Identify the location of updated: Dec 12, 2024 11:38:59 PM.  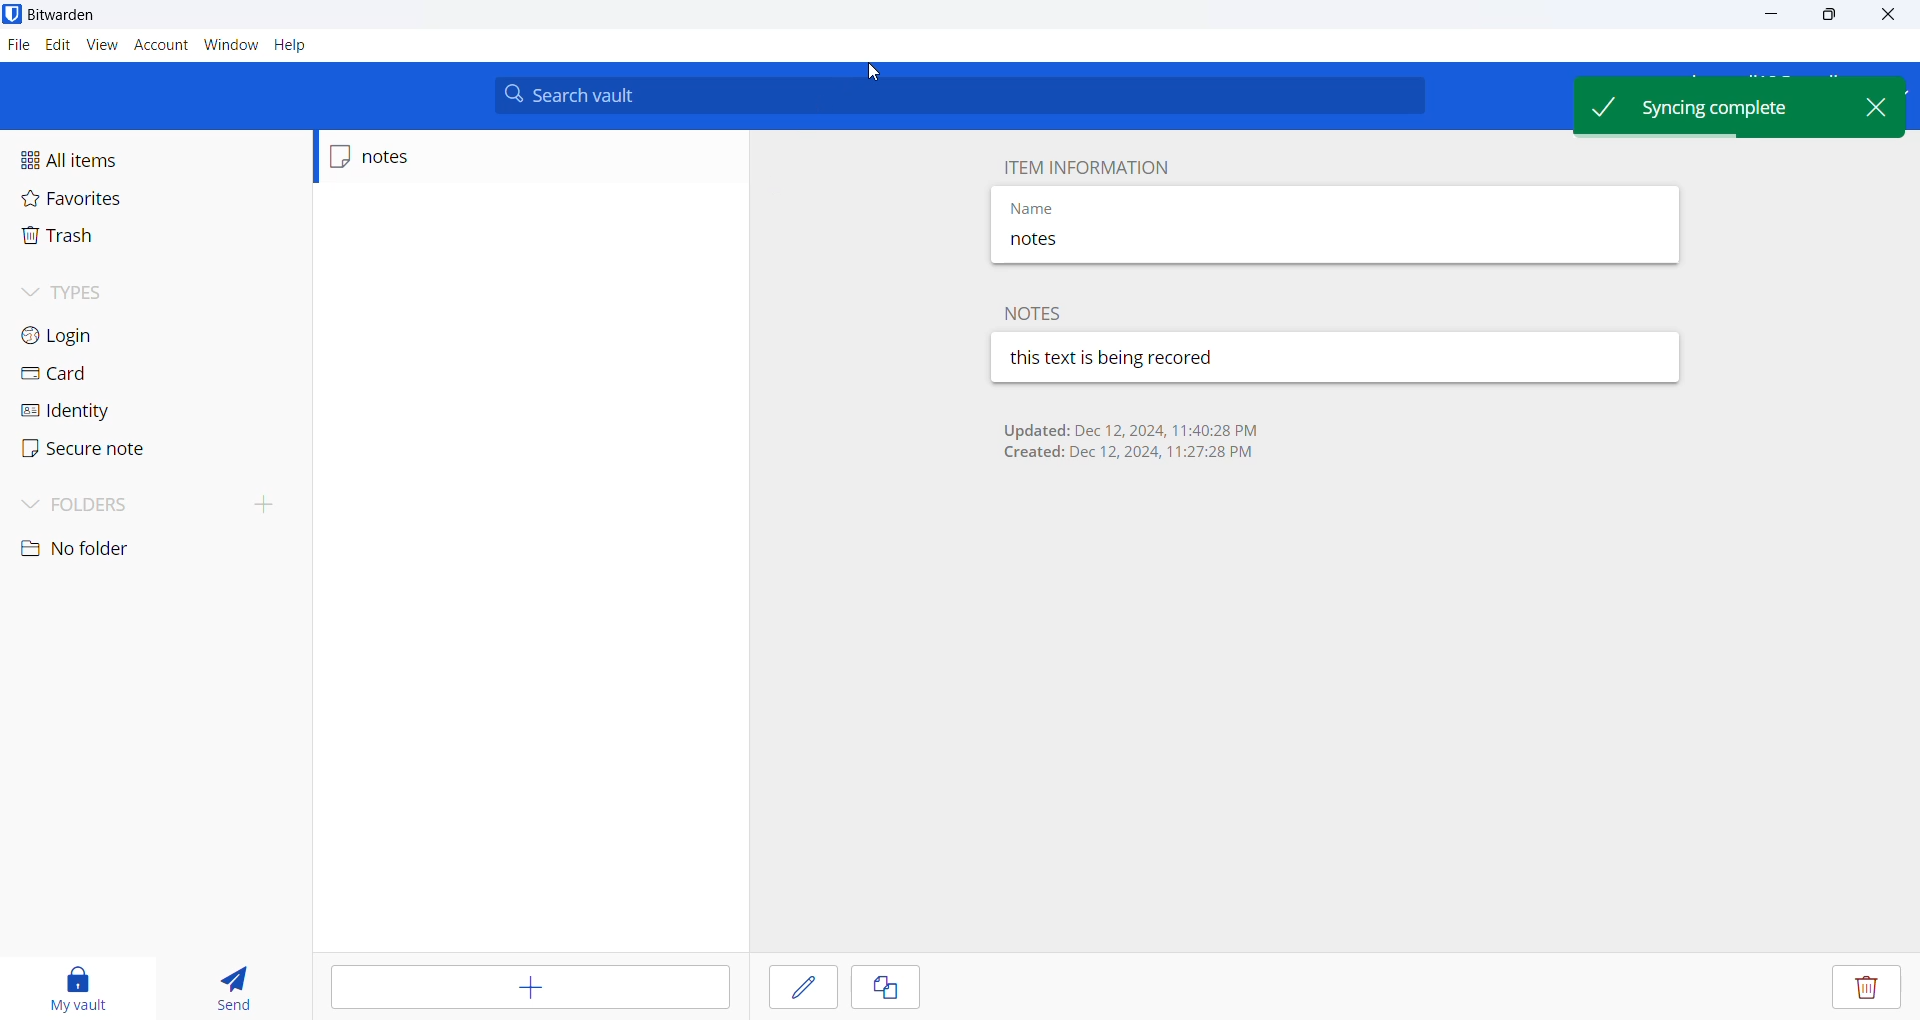
(1129, 429).